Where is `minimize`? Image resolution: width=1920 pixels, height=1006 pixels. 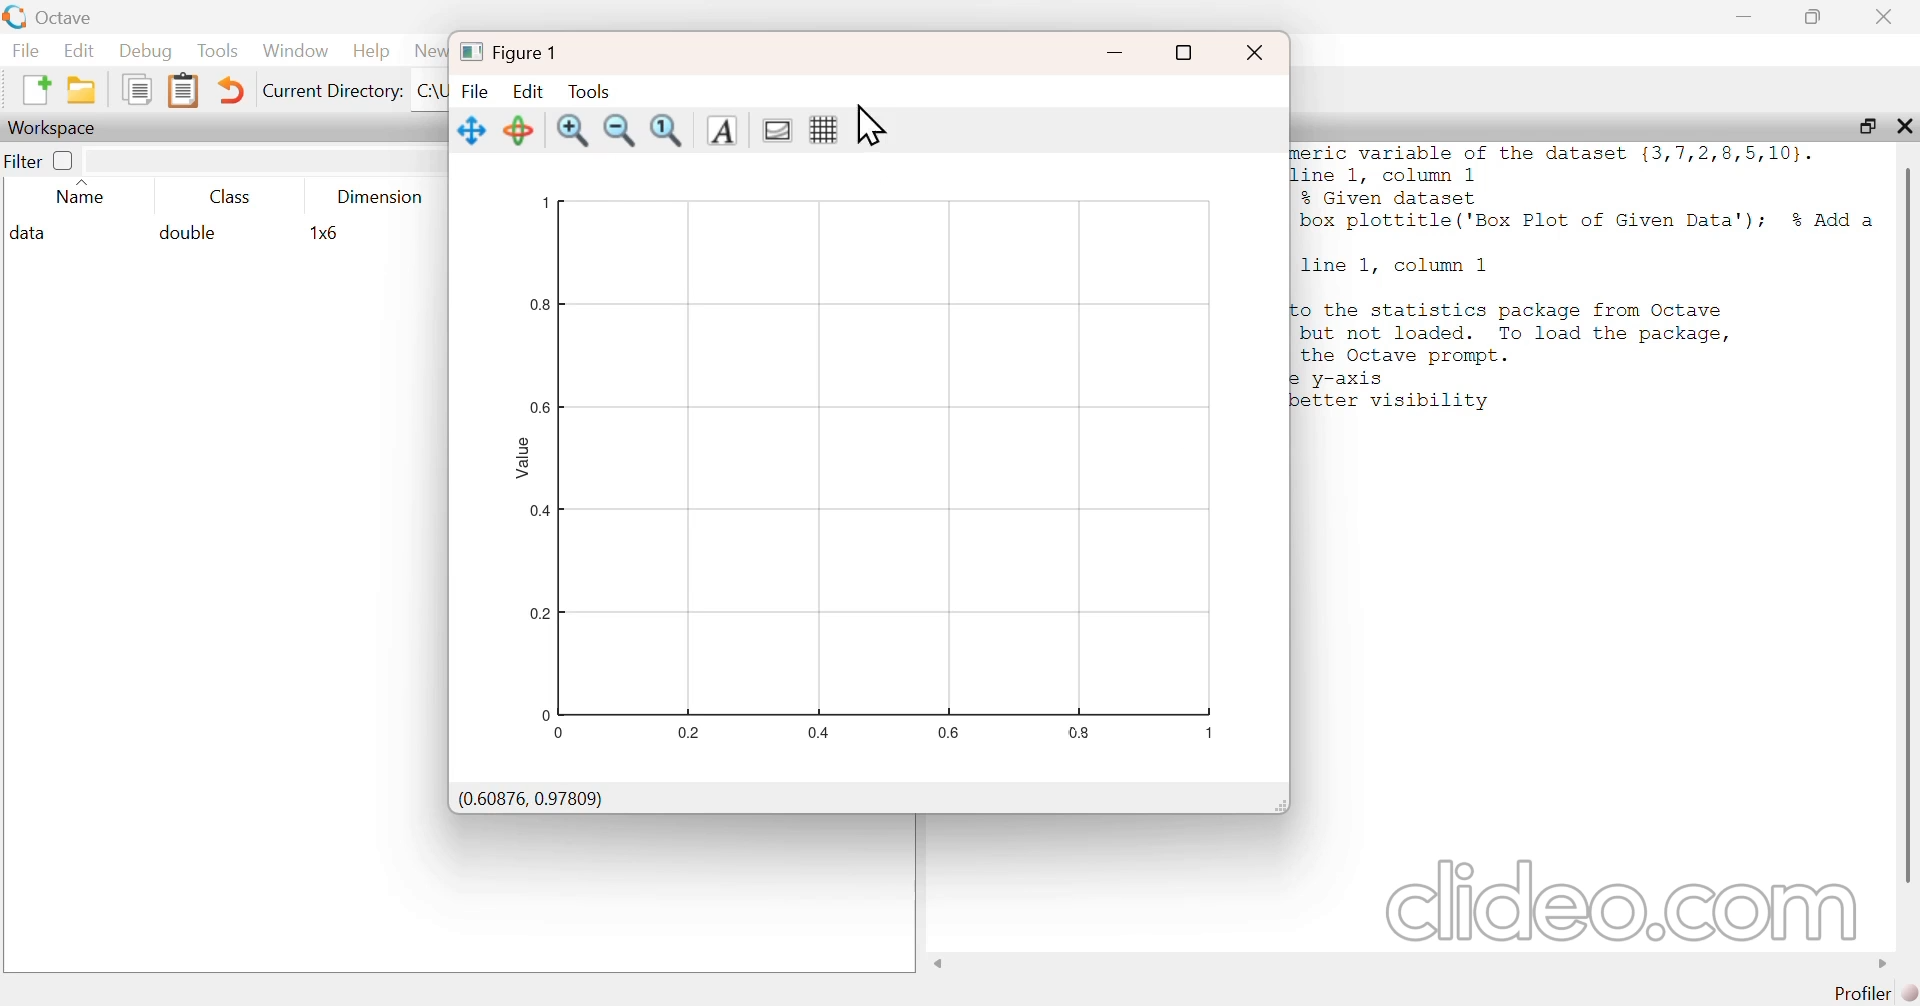
minimize is located at coordinates (1118, 45).